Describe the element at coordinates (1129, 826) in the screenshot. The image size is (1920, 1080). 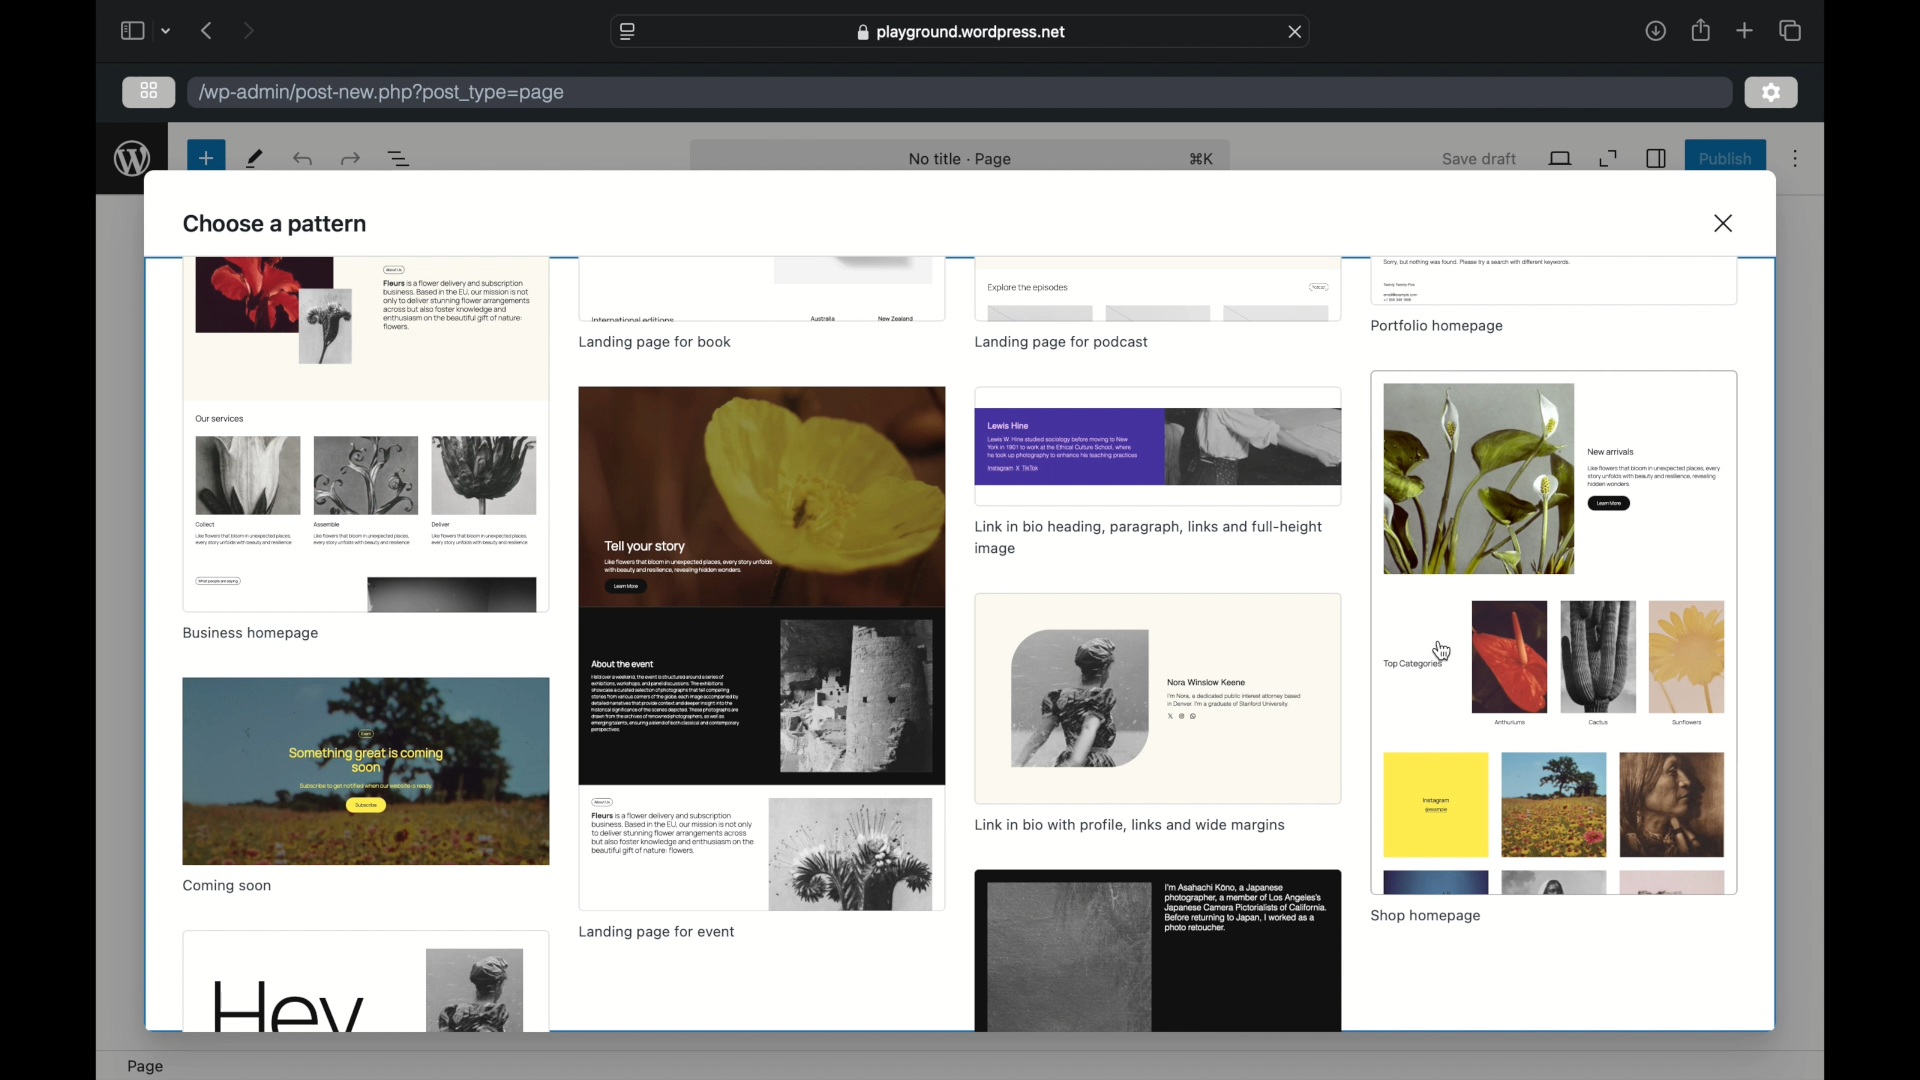
I see `link in bio` at that location.